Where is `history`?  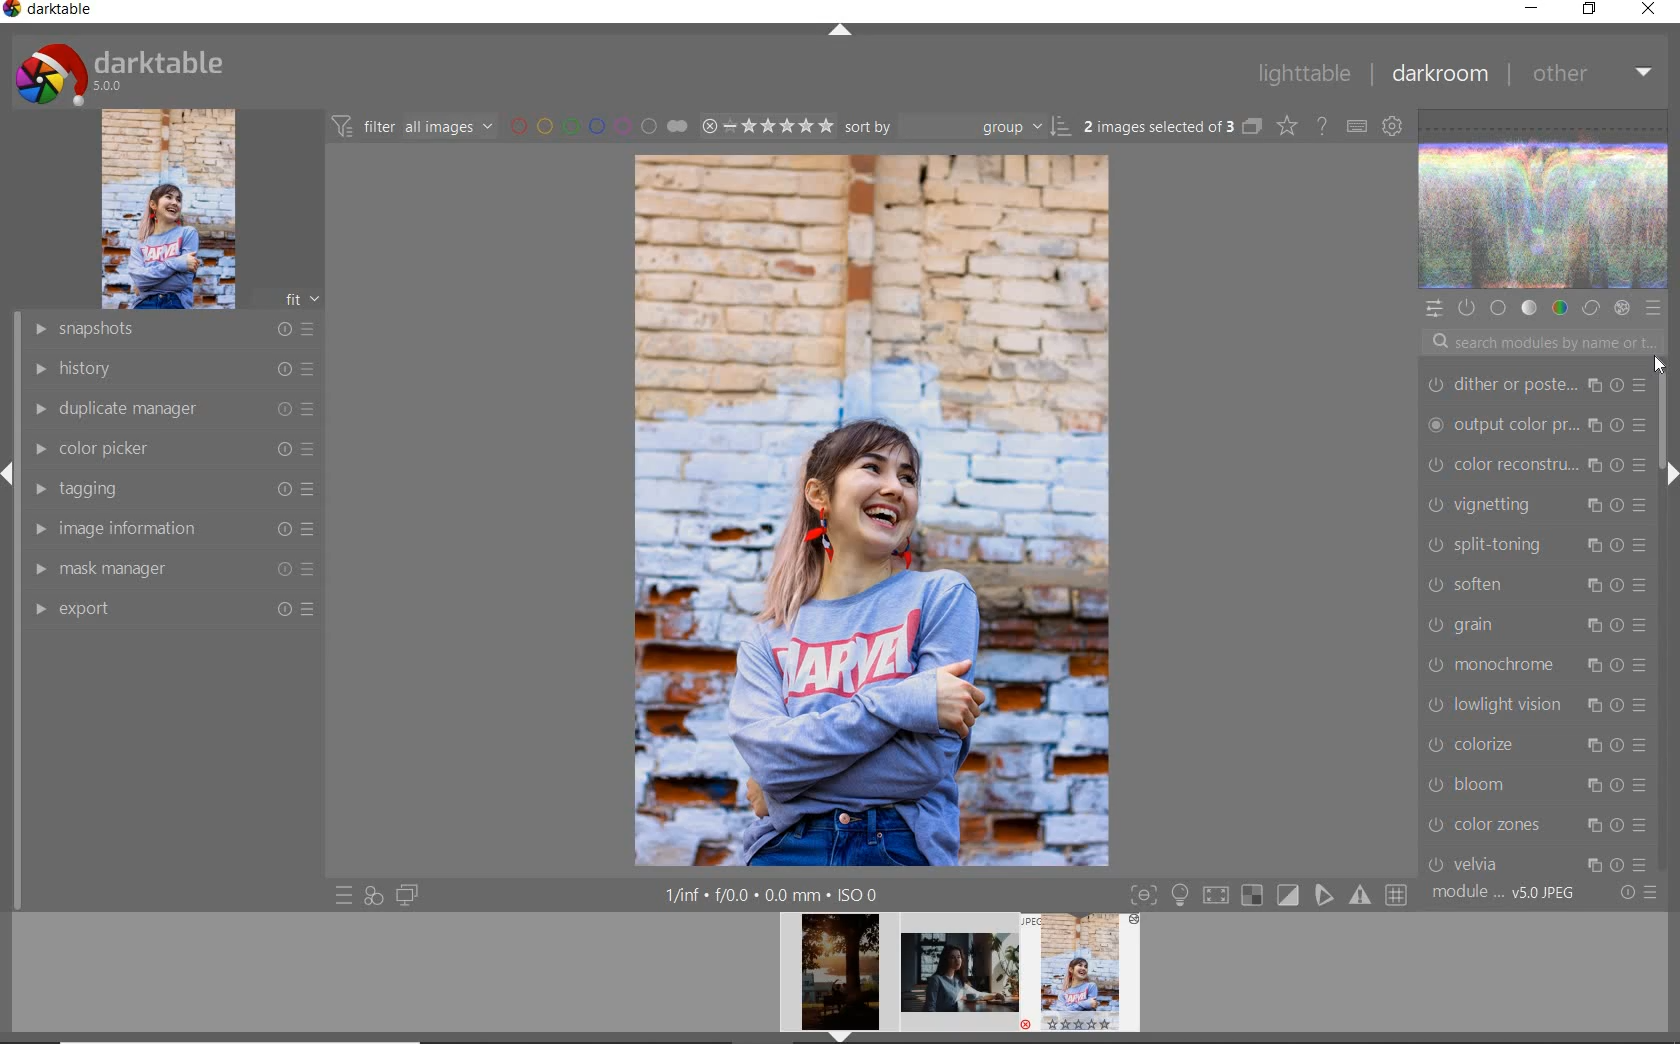 history is located at coordinates (173, 367).